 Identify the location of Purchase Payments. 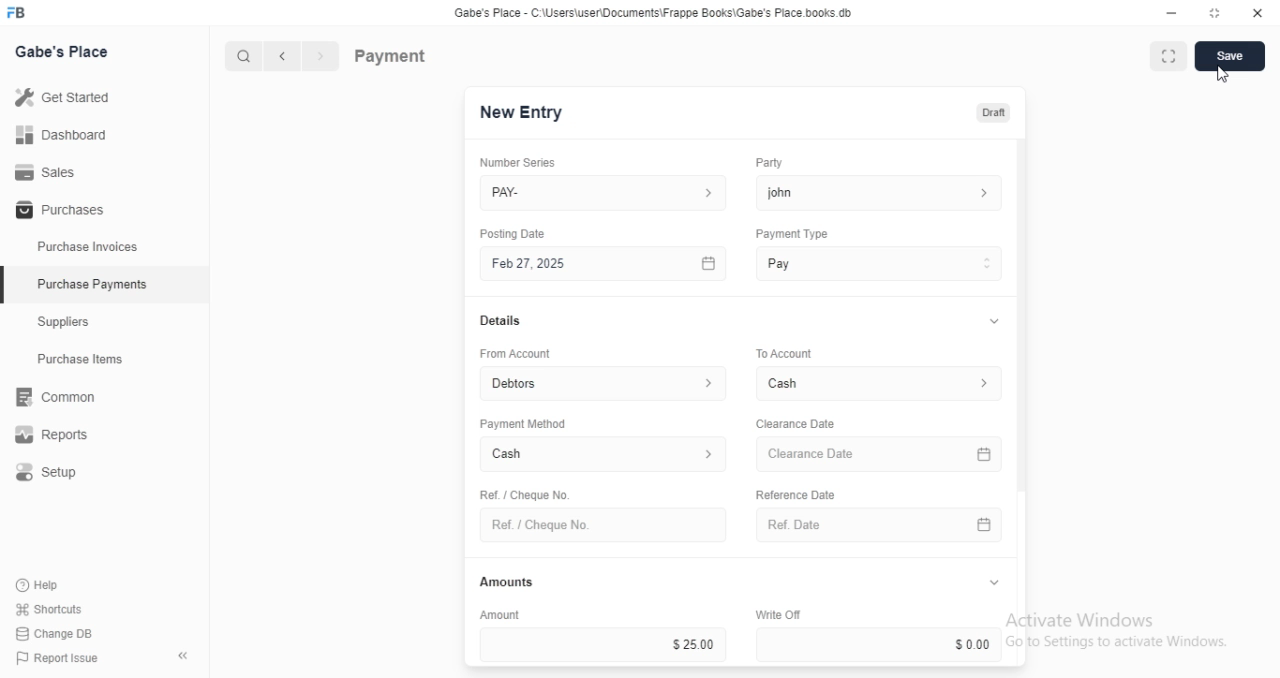
(91, 284).